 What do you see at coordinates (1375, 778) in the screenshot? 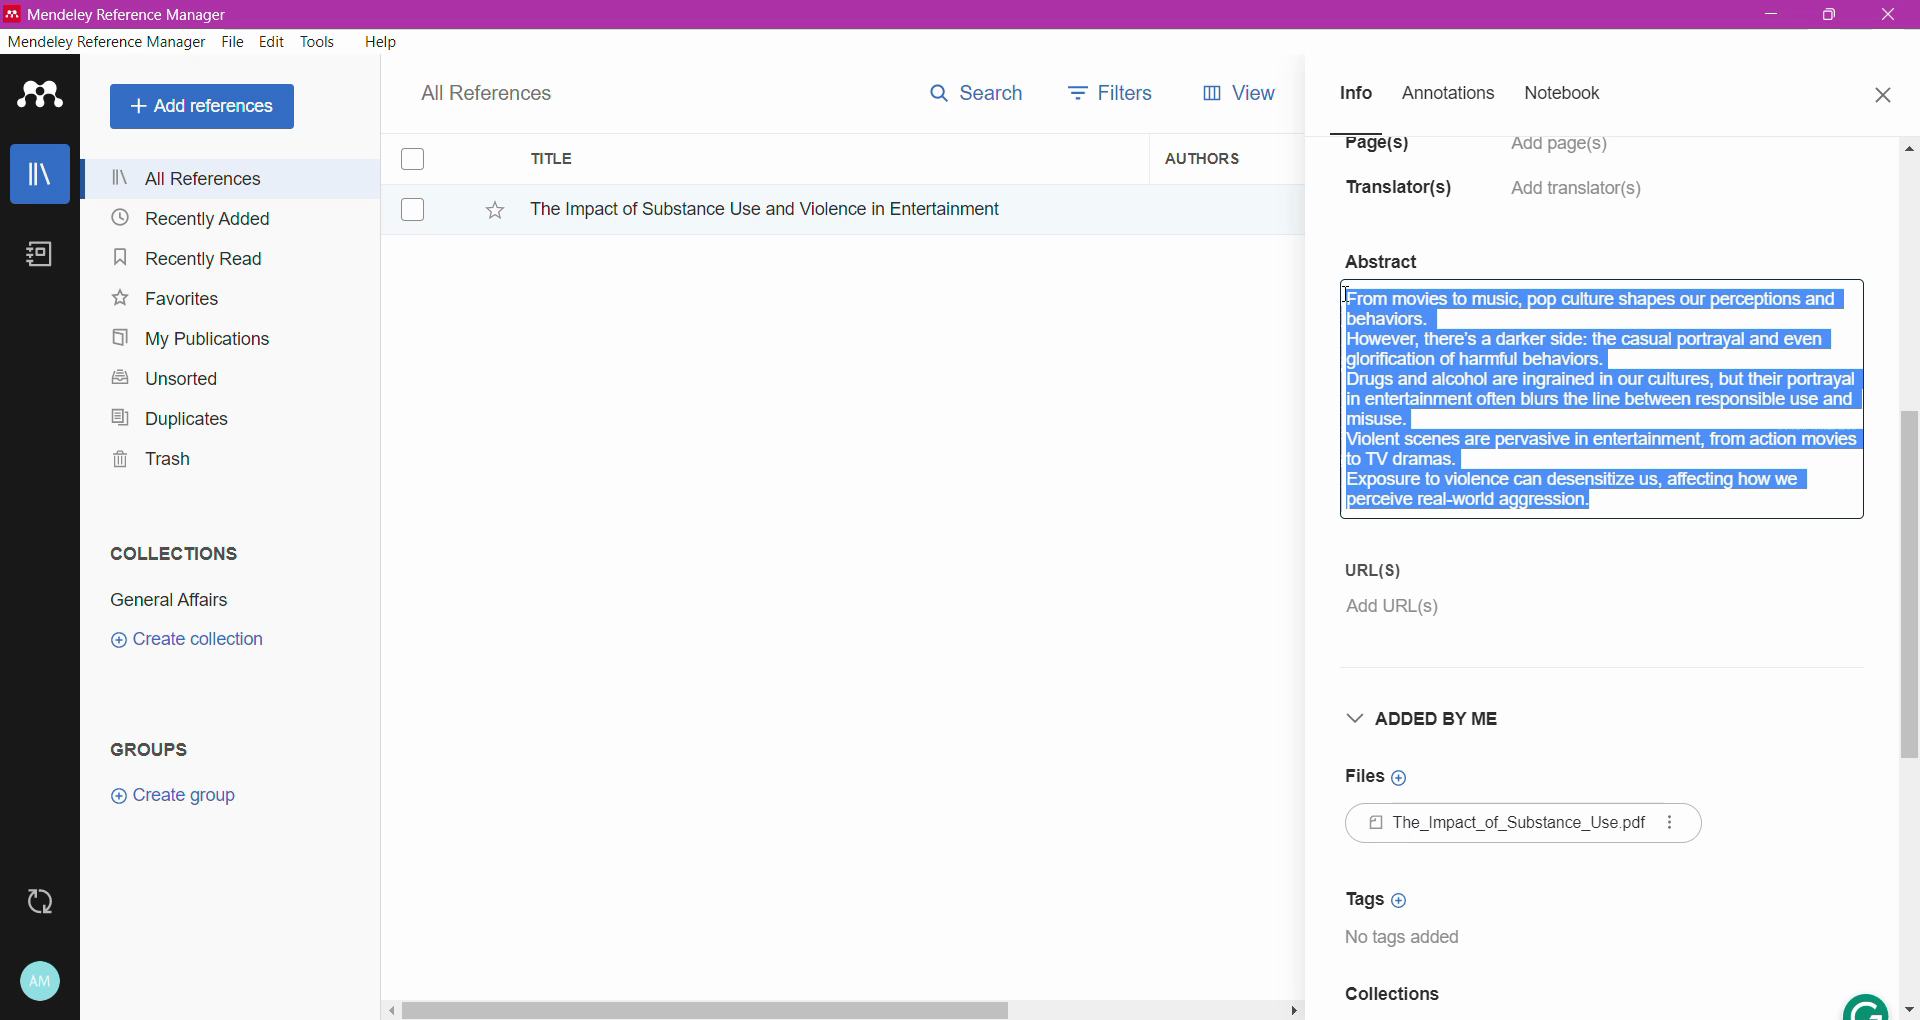
I see `Click to Add Files` at bounding box center [1375, 778].